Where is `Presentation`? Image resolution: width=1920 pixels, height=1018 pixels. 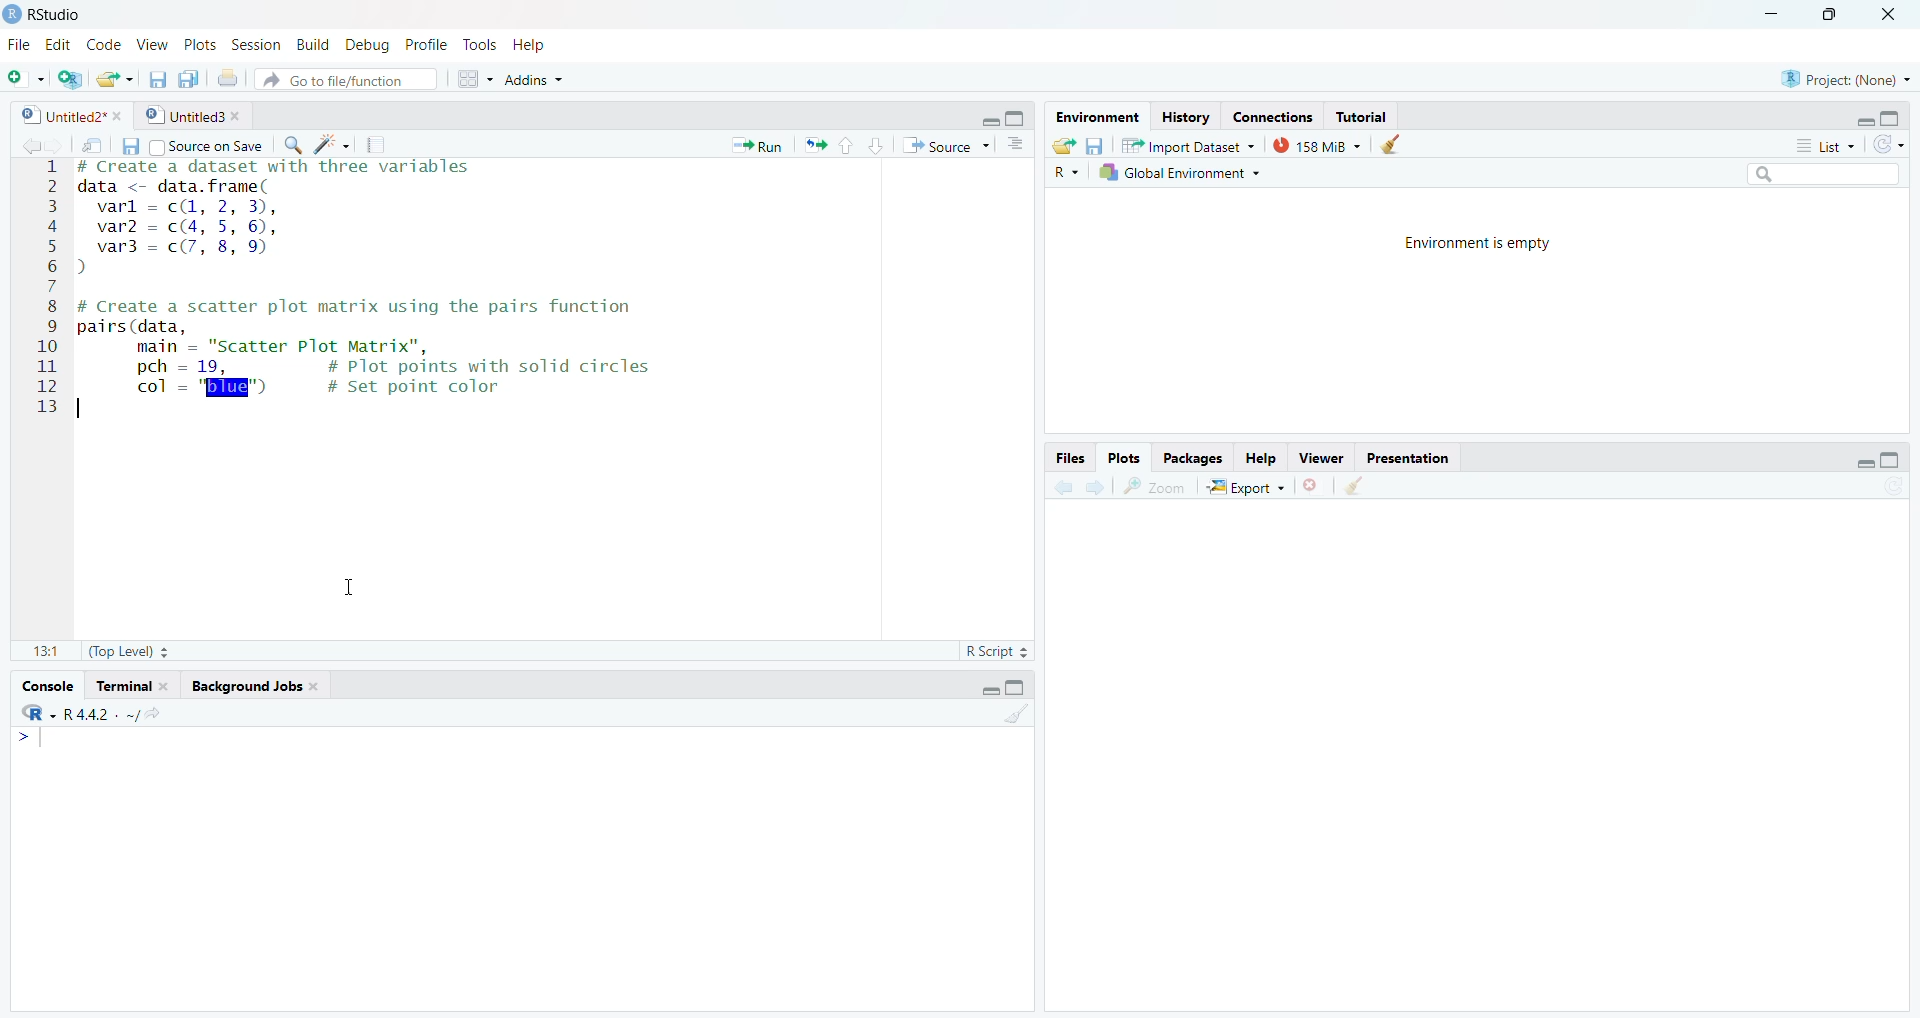 Presentation is located at coordinates (1409, 458).